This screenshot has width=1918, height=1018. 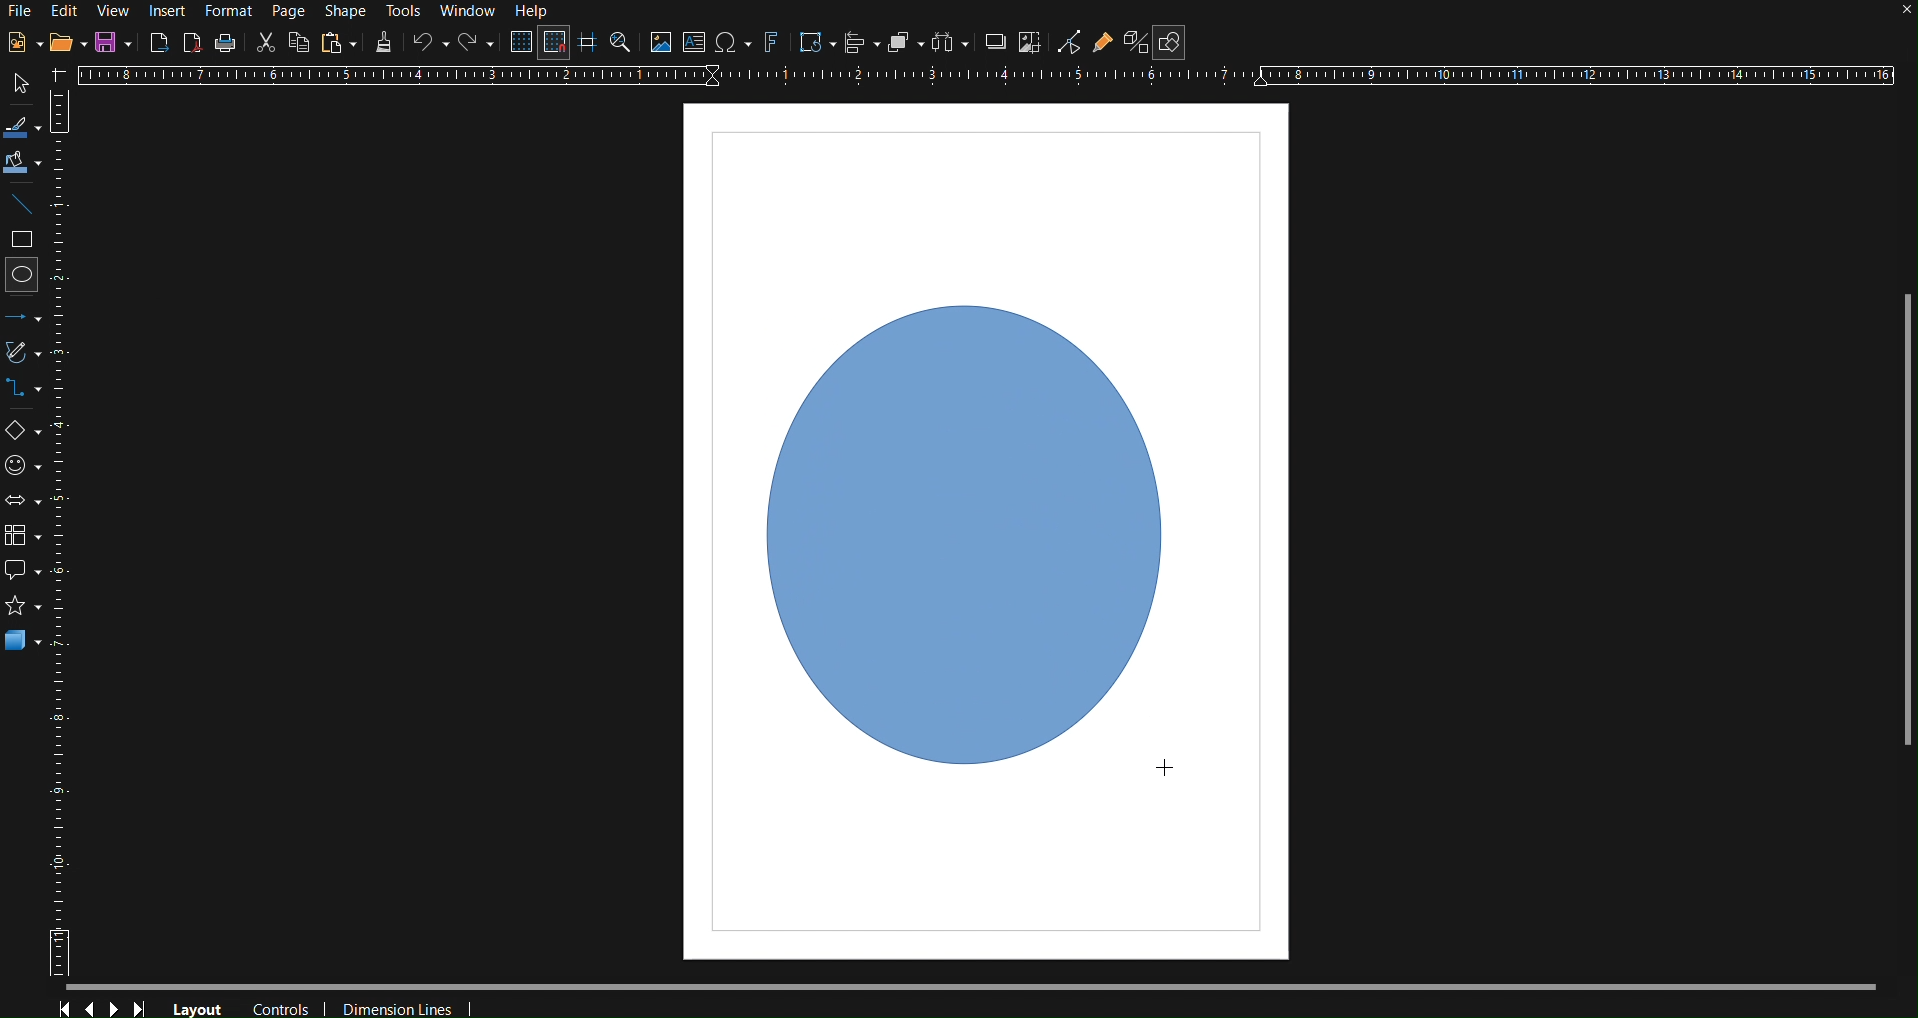 I want to click on Toggle Point Edit Mode, so click(x=1069, y=45).